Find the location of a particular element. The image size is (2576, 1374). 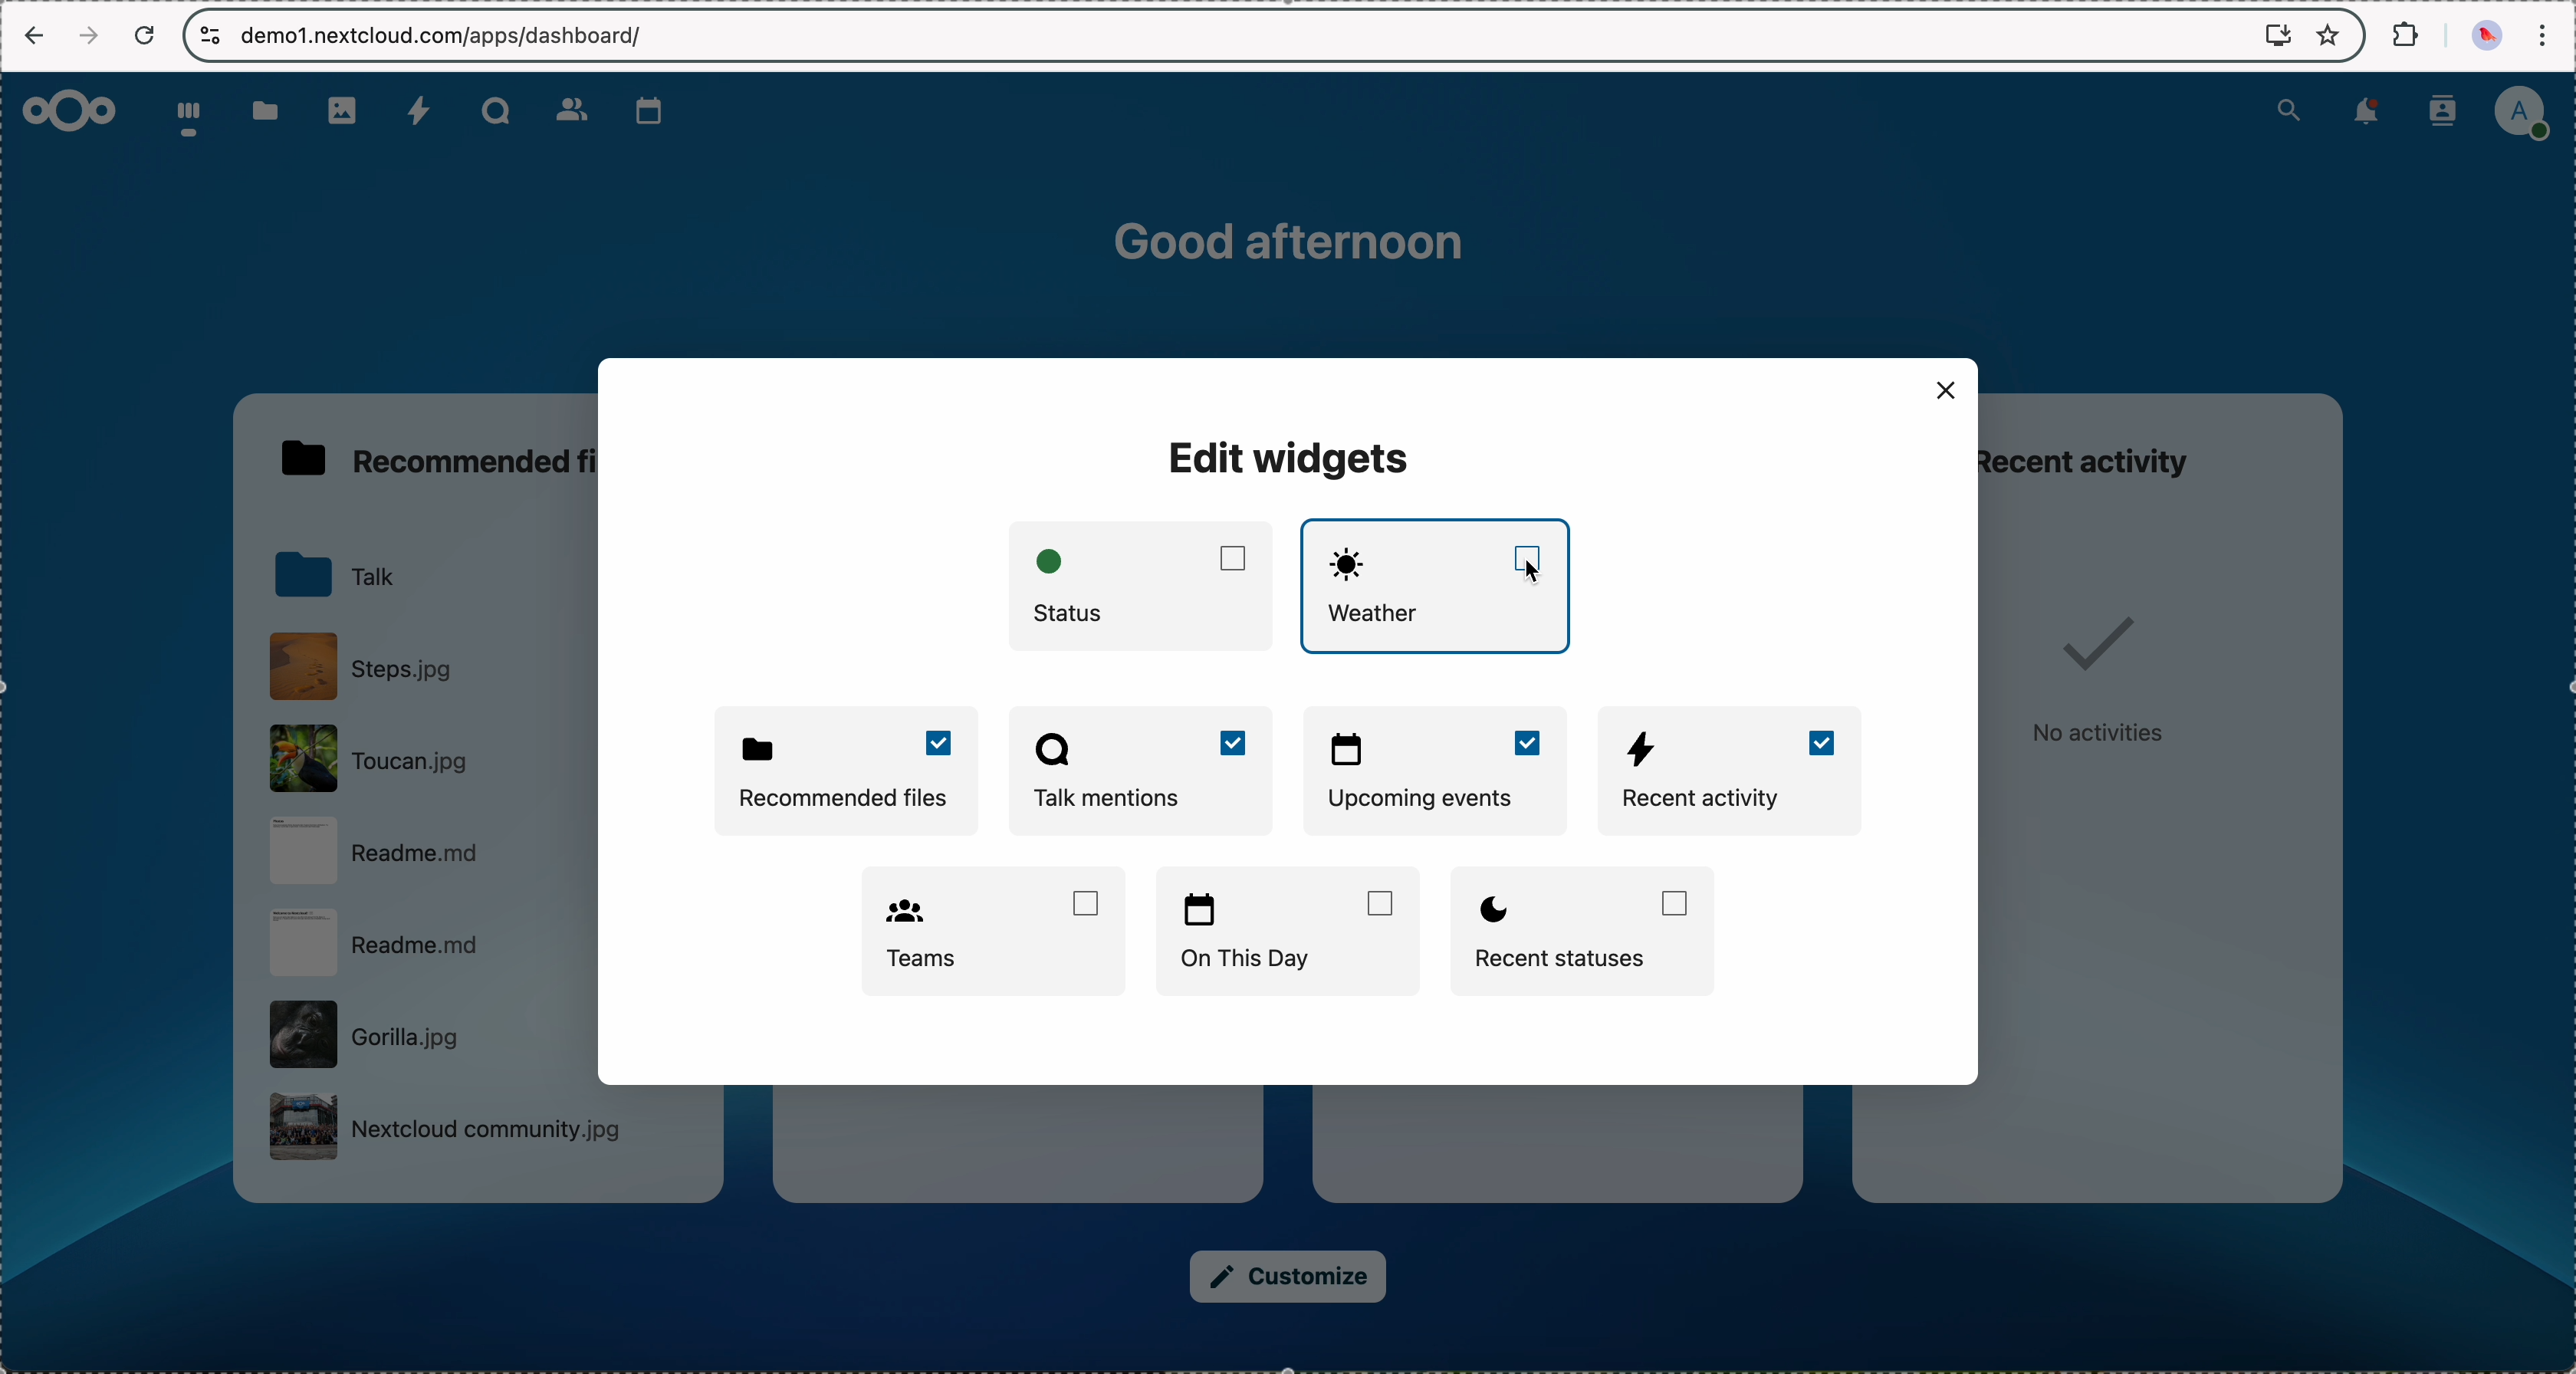

close window is located at coordinates (1945, 388).